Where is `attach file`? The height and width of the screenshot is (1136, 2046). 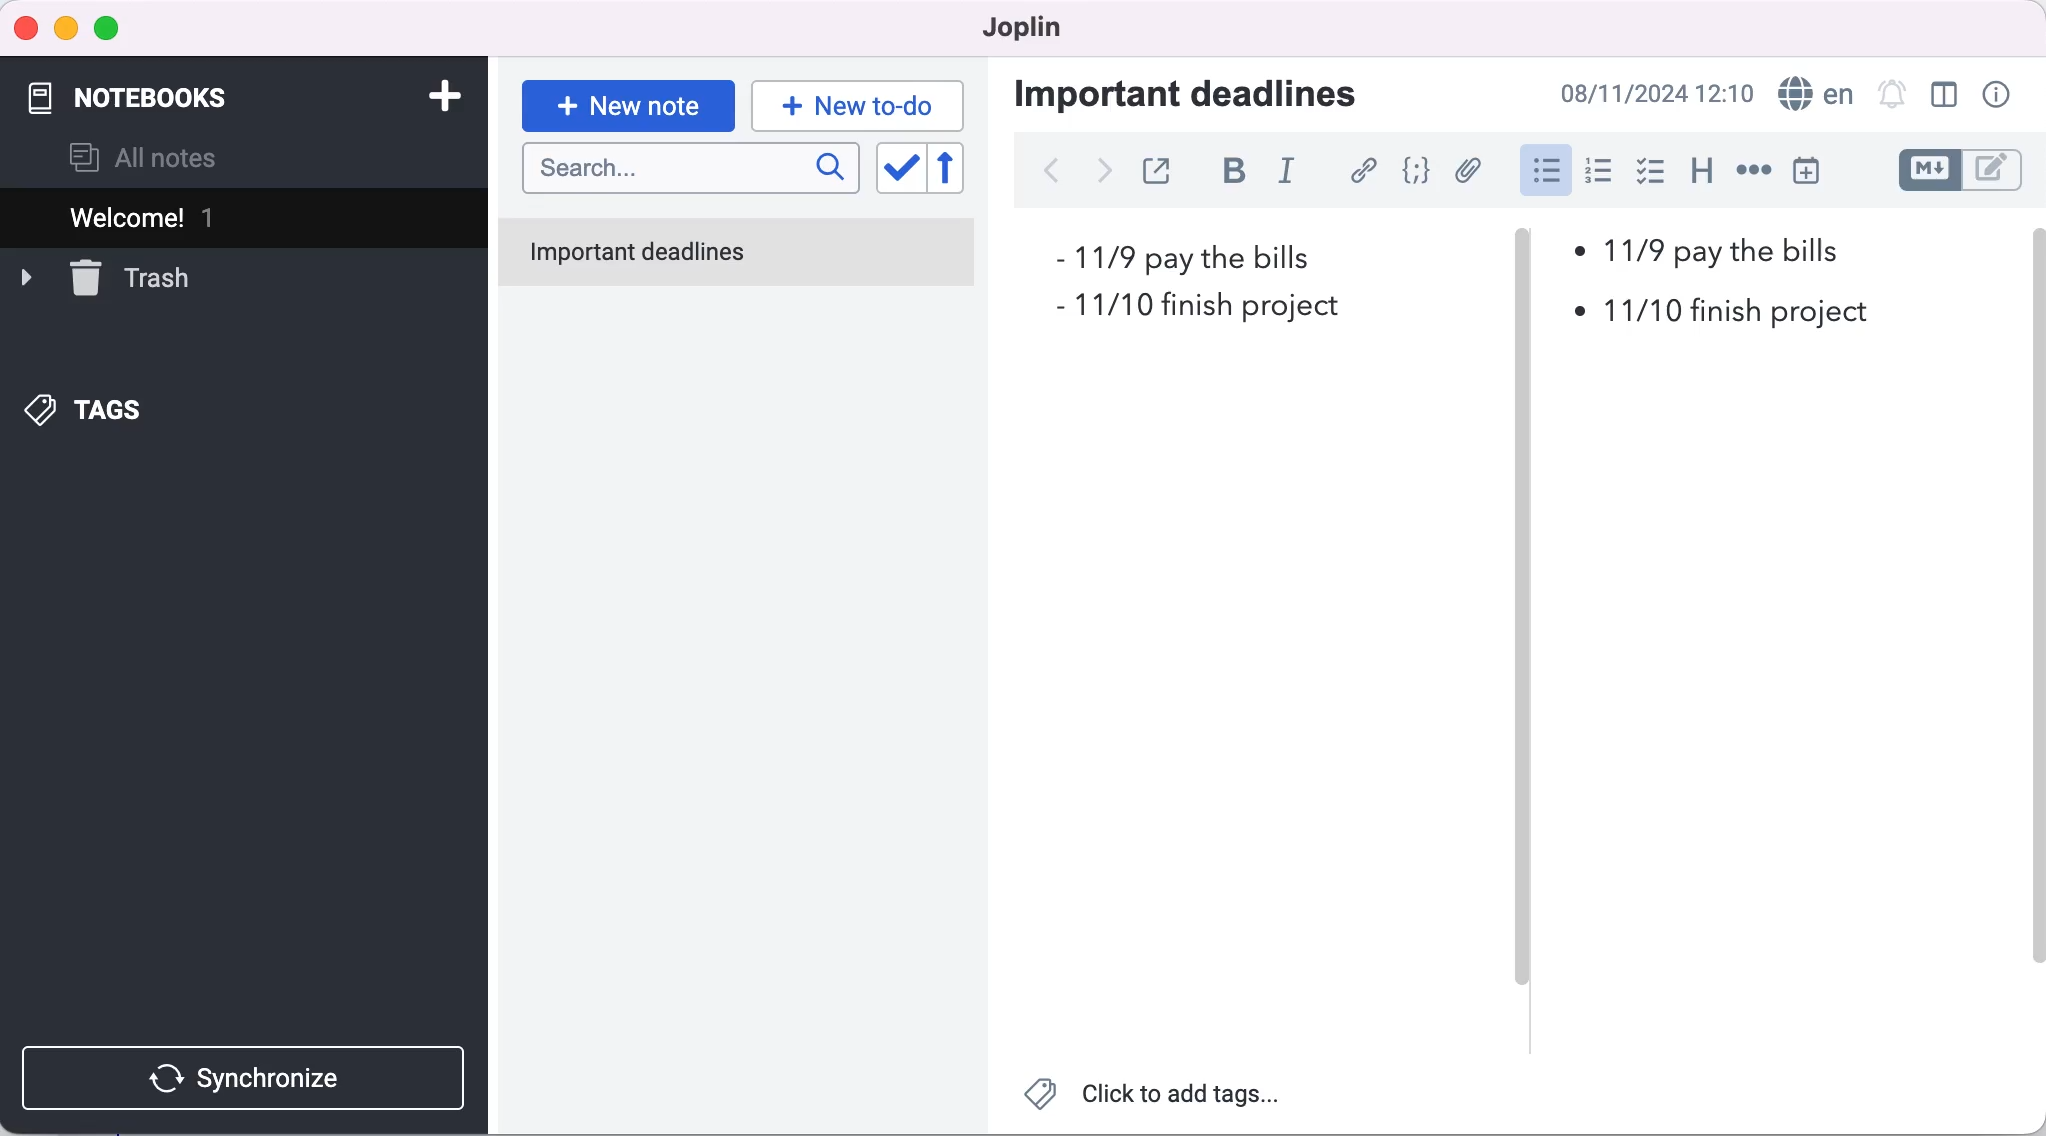
attach file is located at coordinates (1467, 171).